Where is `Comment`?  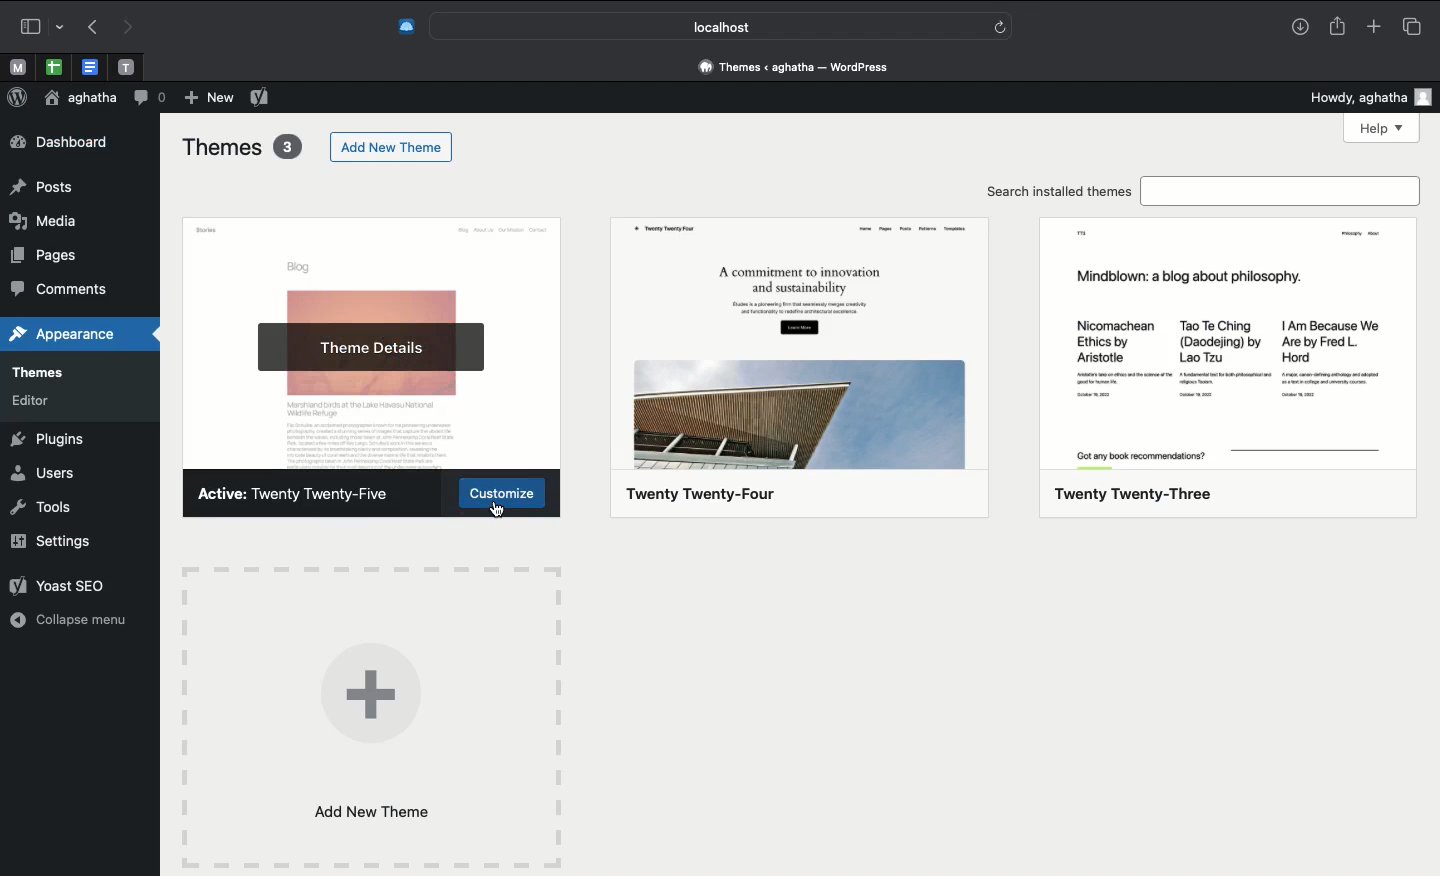
Comment is located at coordinates (145, 98).